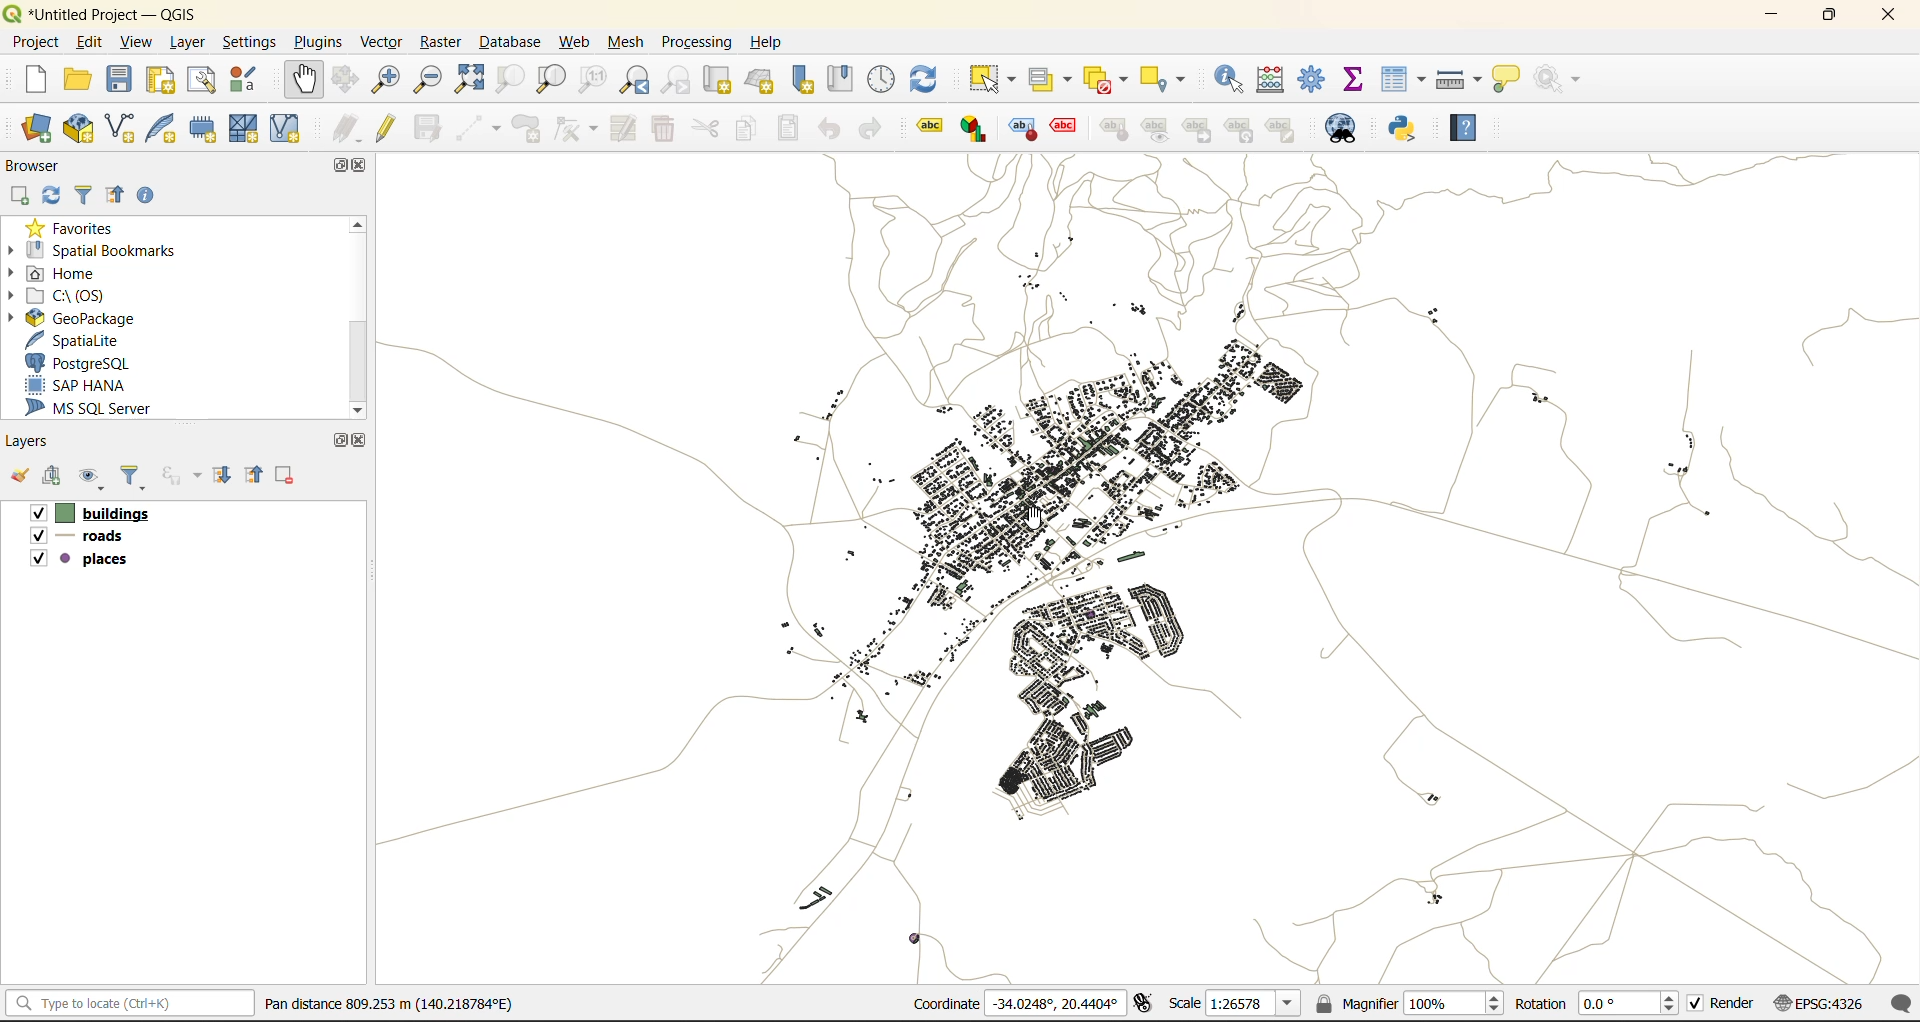 This screenshot has width=1920, height=1022. What do you see at coordinates (1891, 19) in the screenshot?
I see `close` at bounding box center [1891, 19].